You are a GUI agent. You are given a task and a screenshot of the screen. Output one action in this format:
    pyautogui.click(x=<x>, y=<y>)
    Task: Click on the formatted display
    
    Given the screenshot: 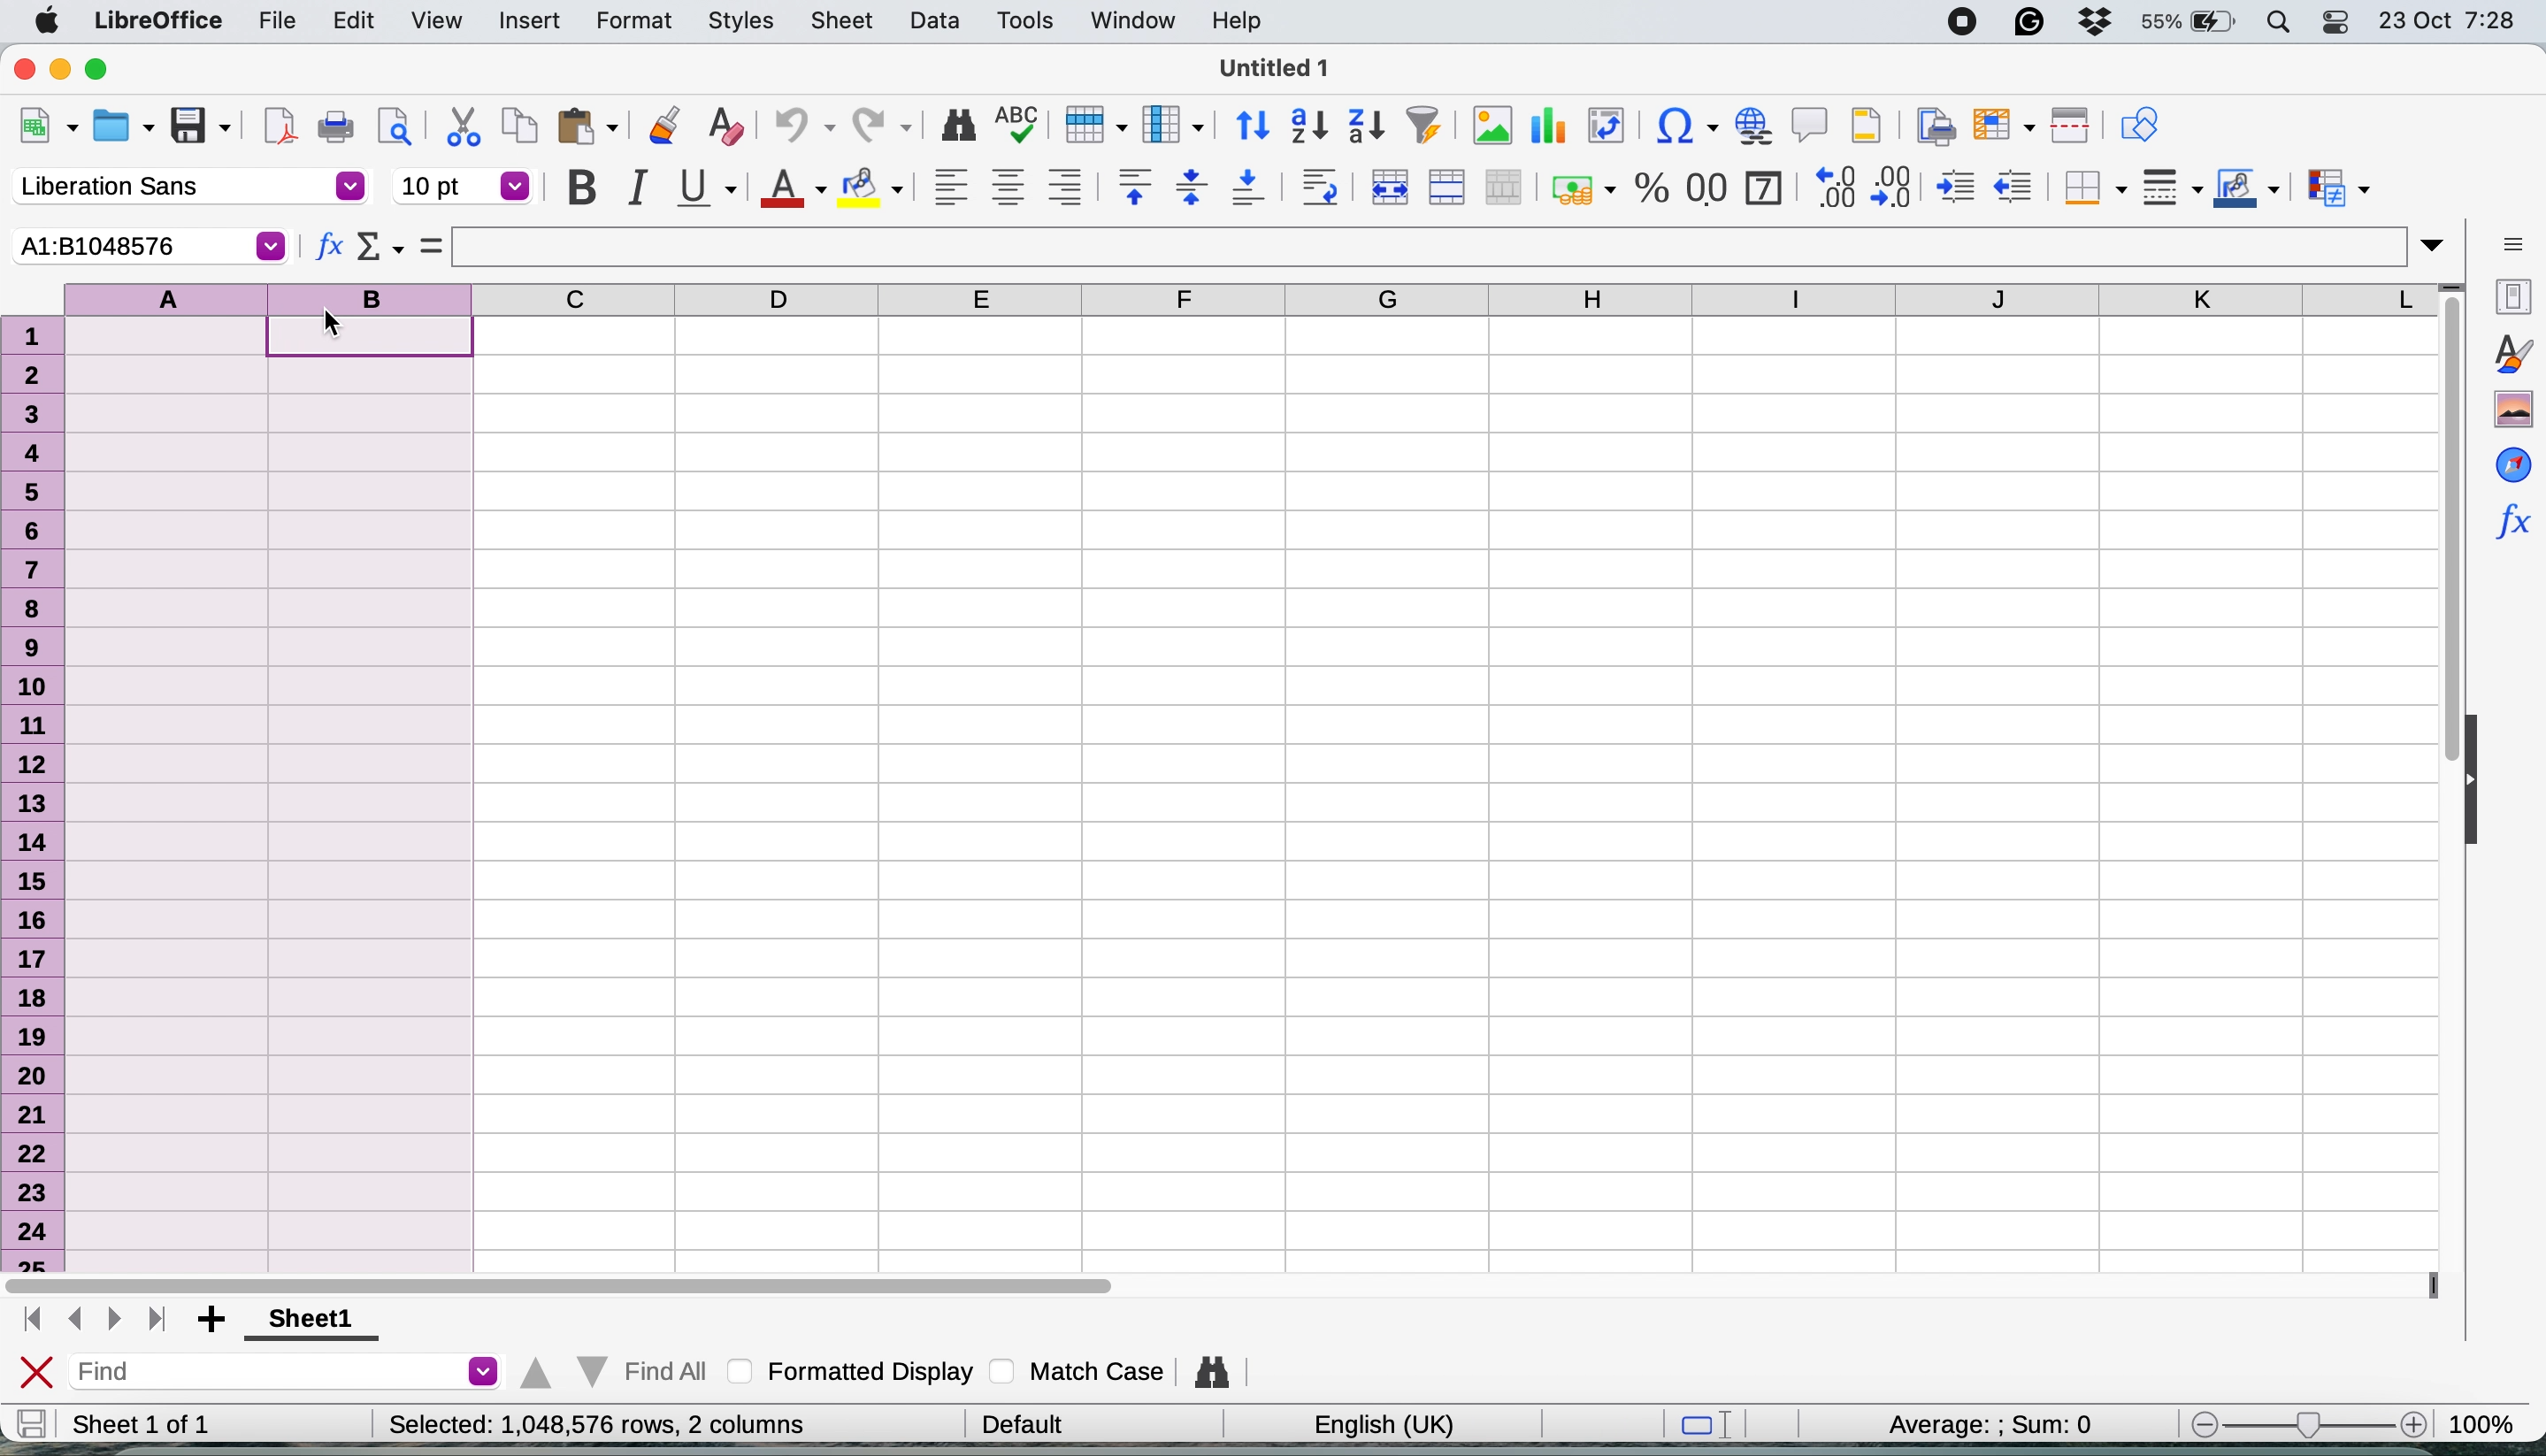 What is the action you would take?
    pyautogui.click(x=848, y=1373)
    